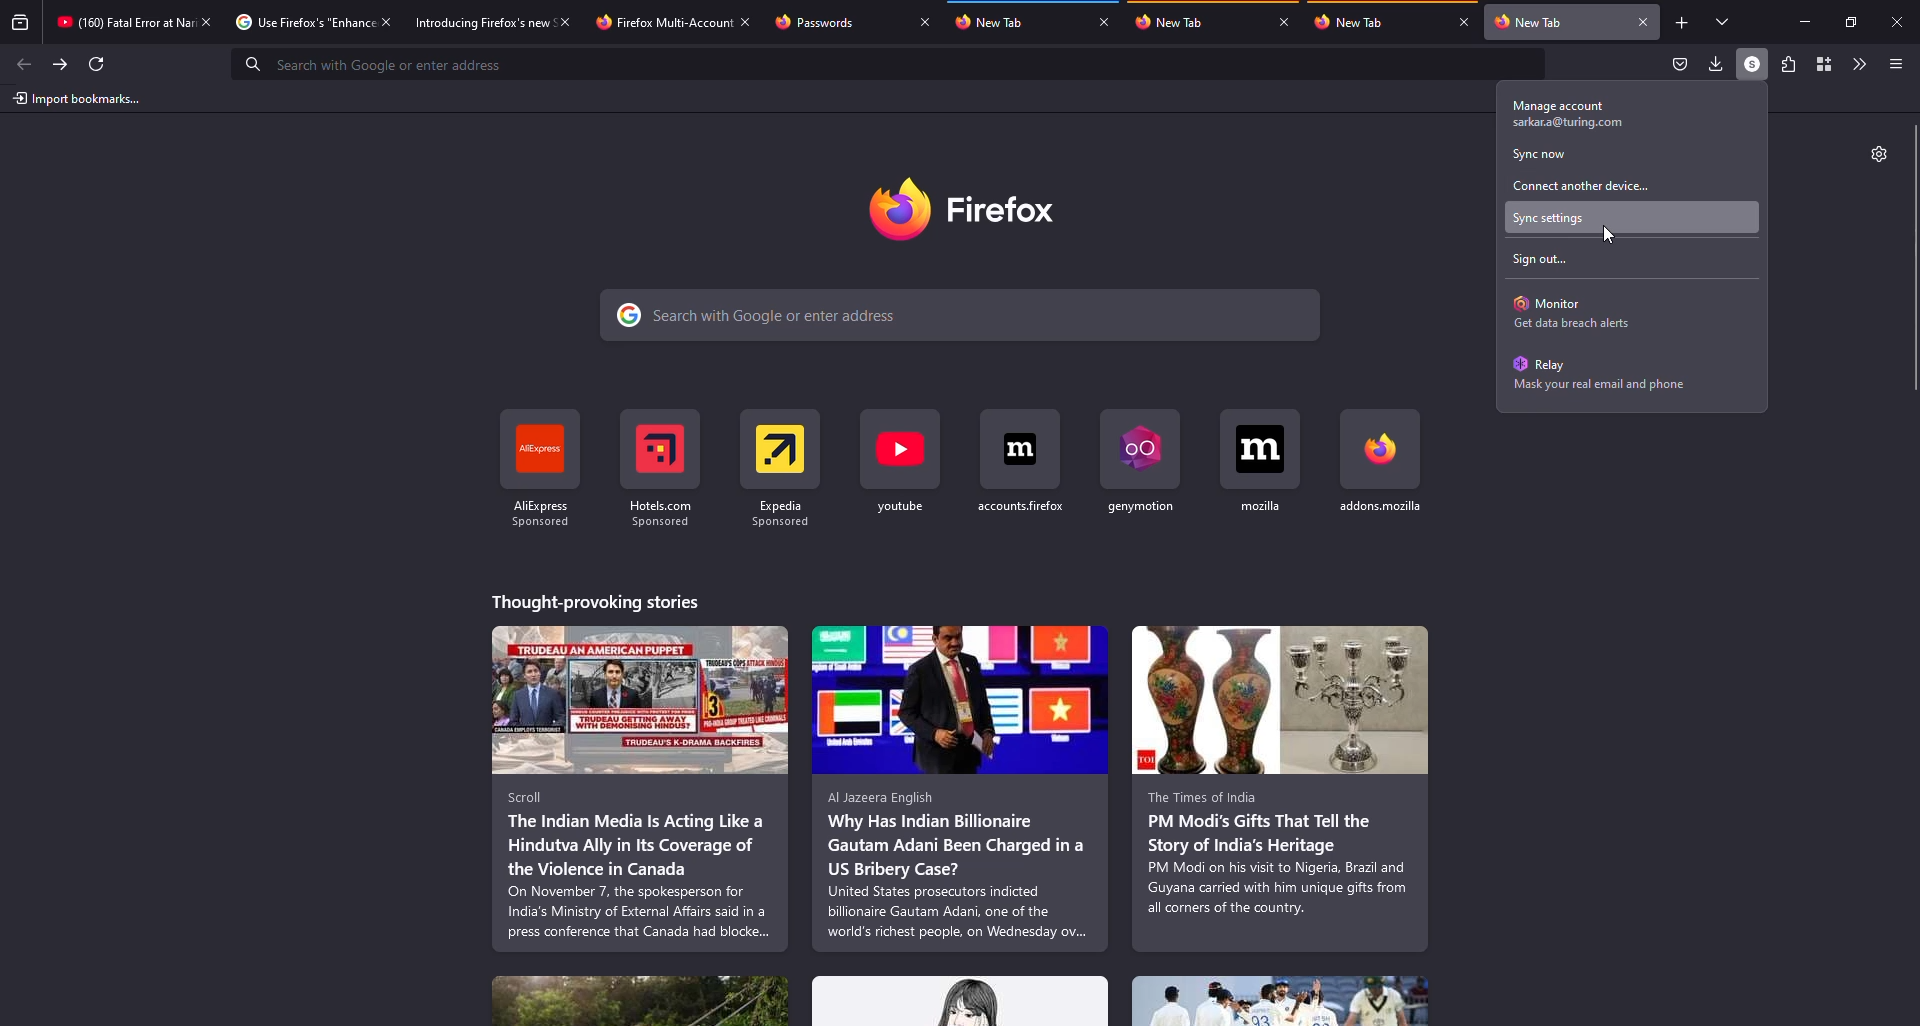 The width and height of the screenshot is (1920, 1026). Describe the element at coordinates (1462, 21) in the screenshot. I see `close` at that location.